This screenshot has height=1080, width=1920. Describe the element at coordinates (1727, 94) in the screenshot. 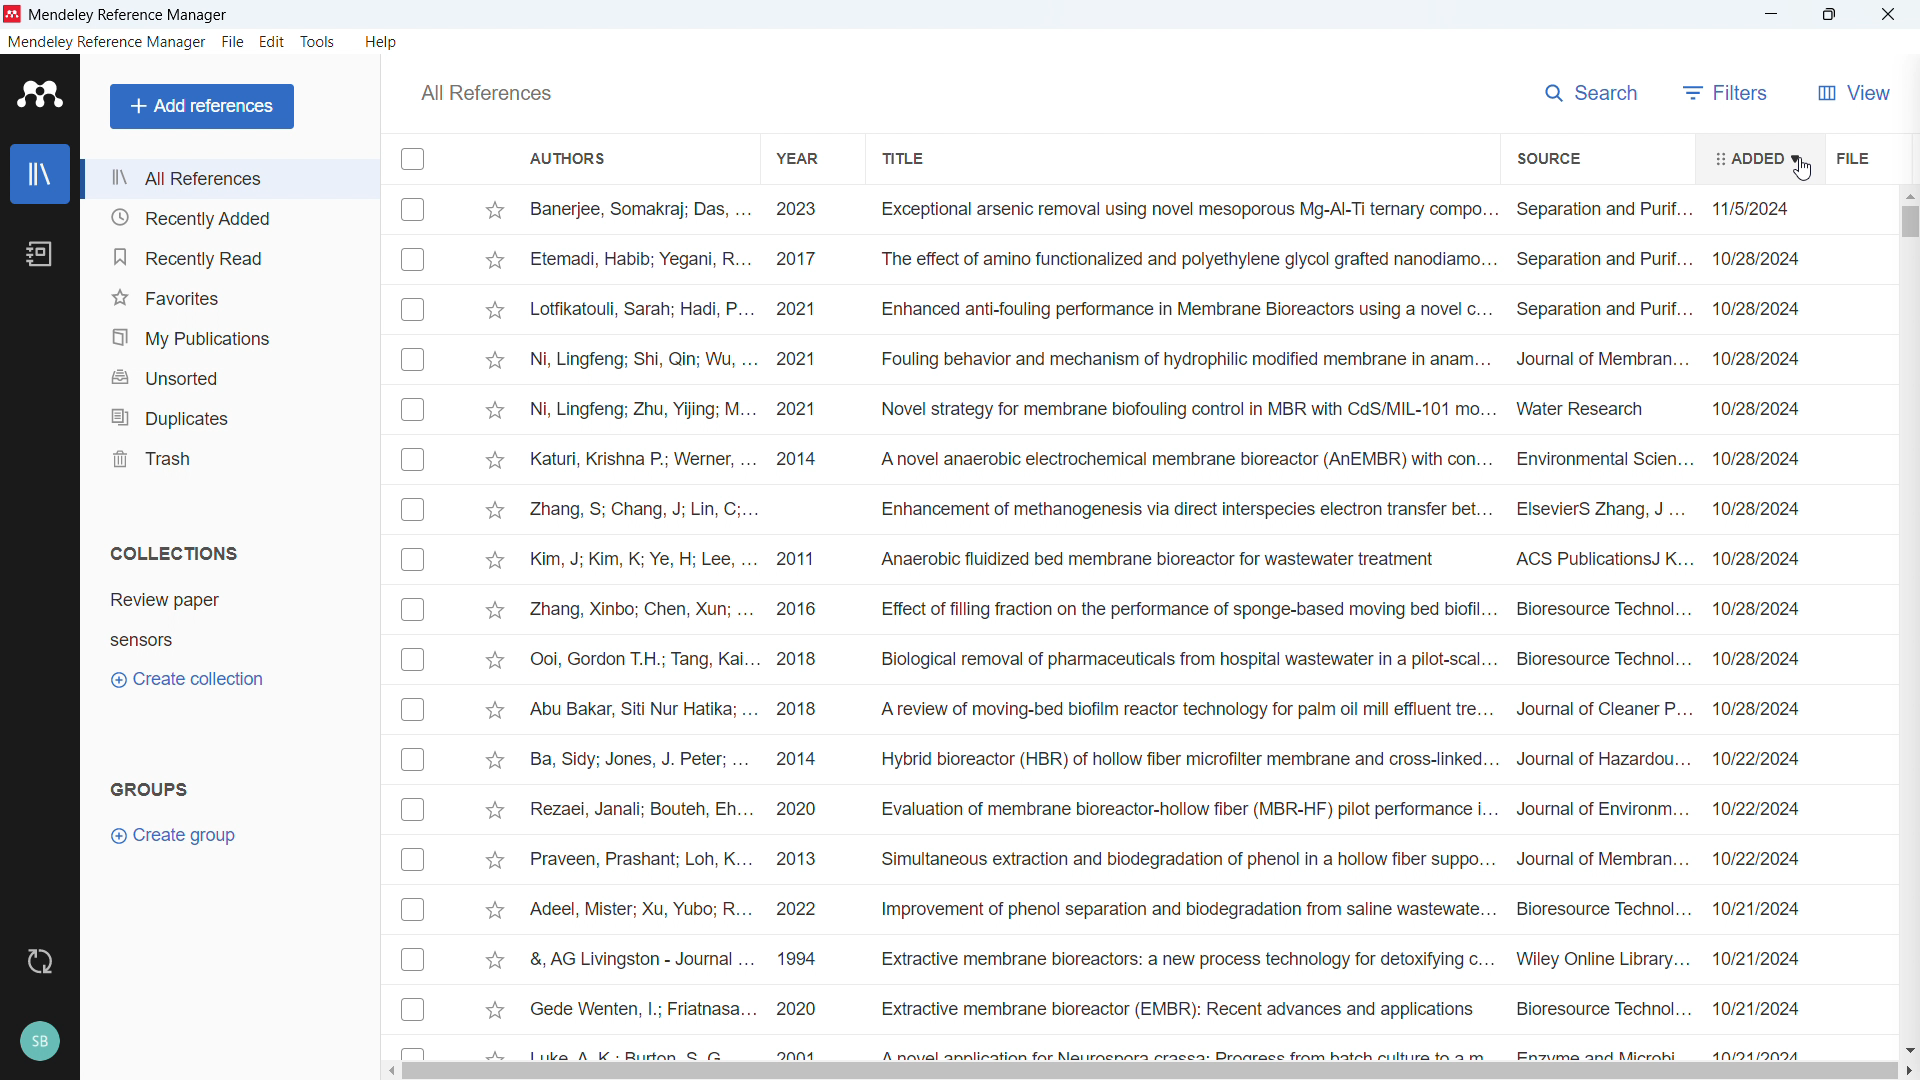

I see `filters` at that location.